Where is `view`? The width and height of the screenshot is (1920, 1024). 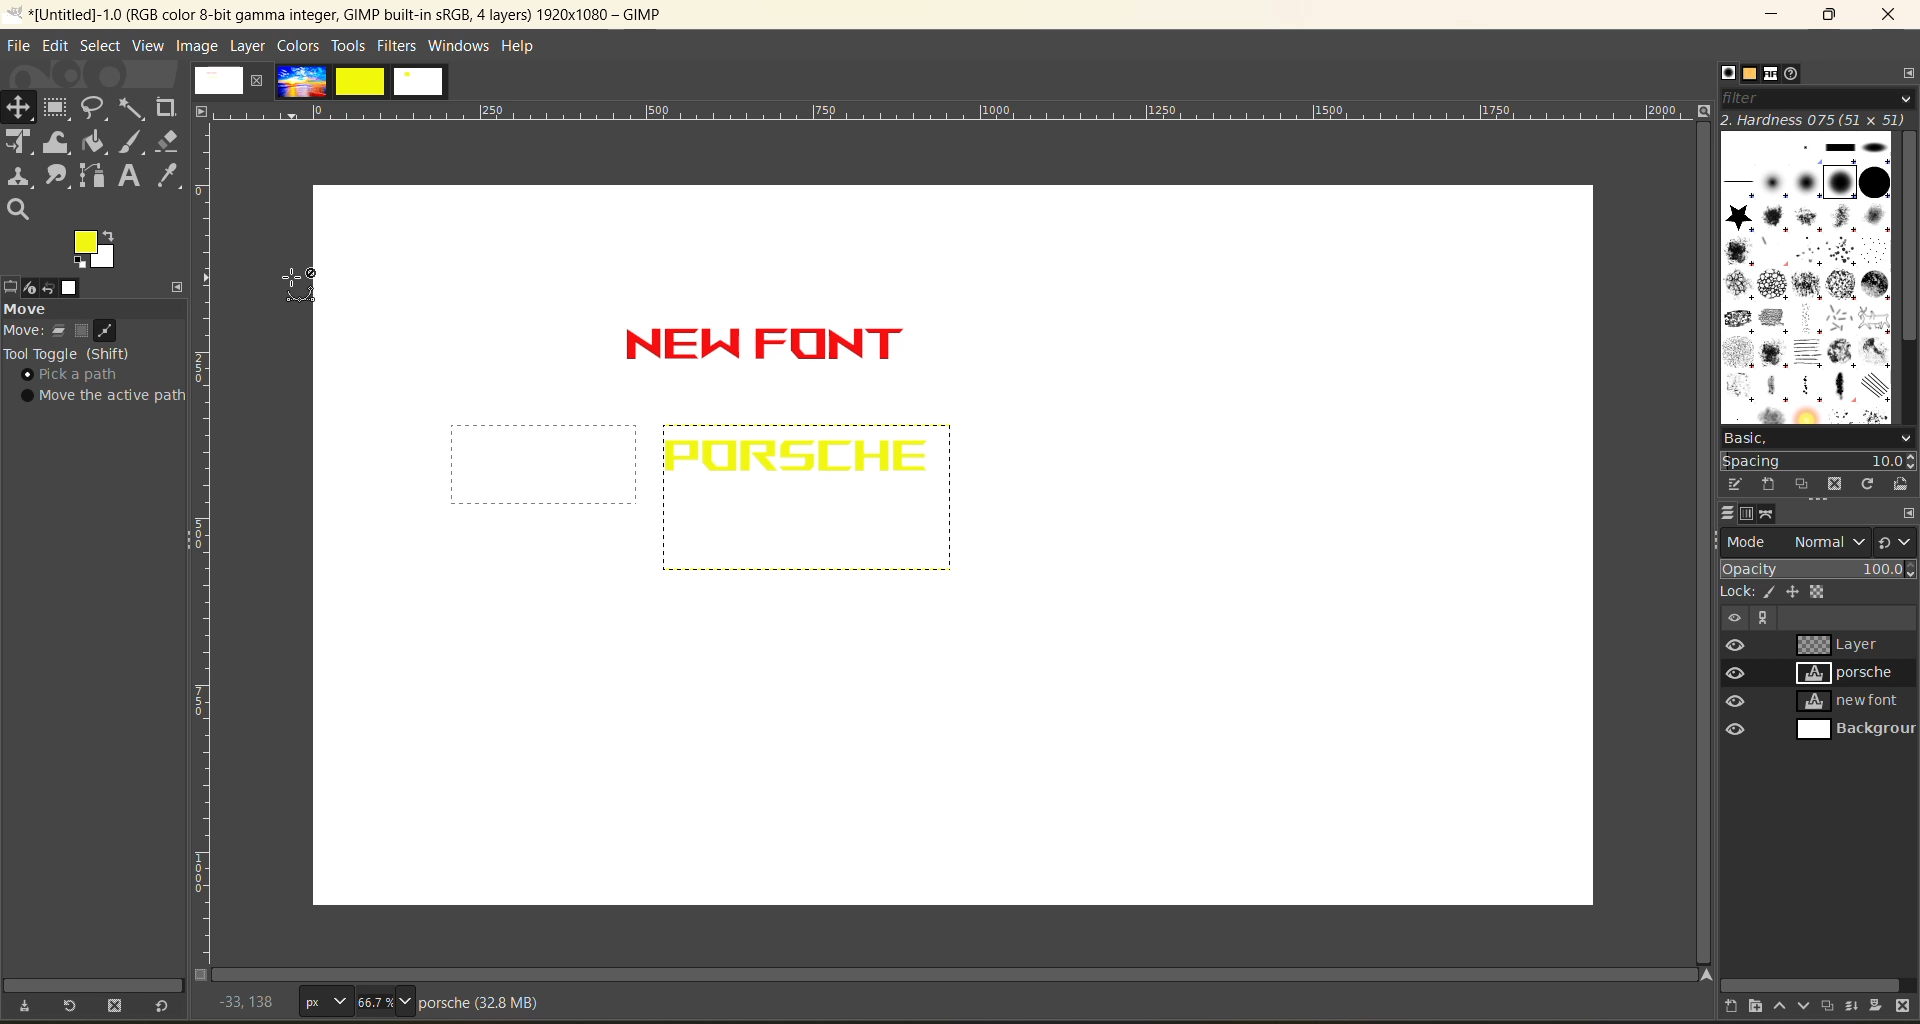 view is located at coordinates (147, 48).